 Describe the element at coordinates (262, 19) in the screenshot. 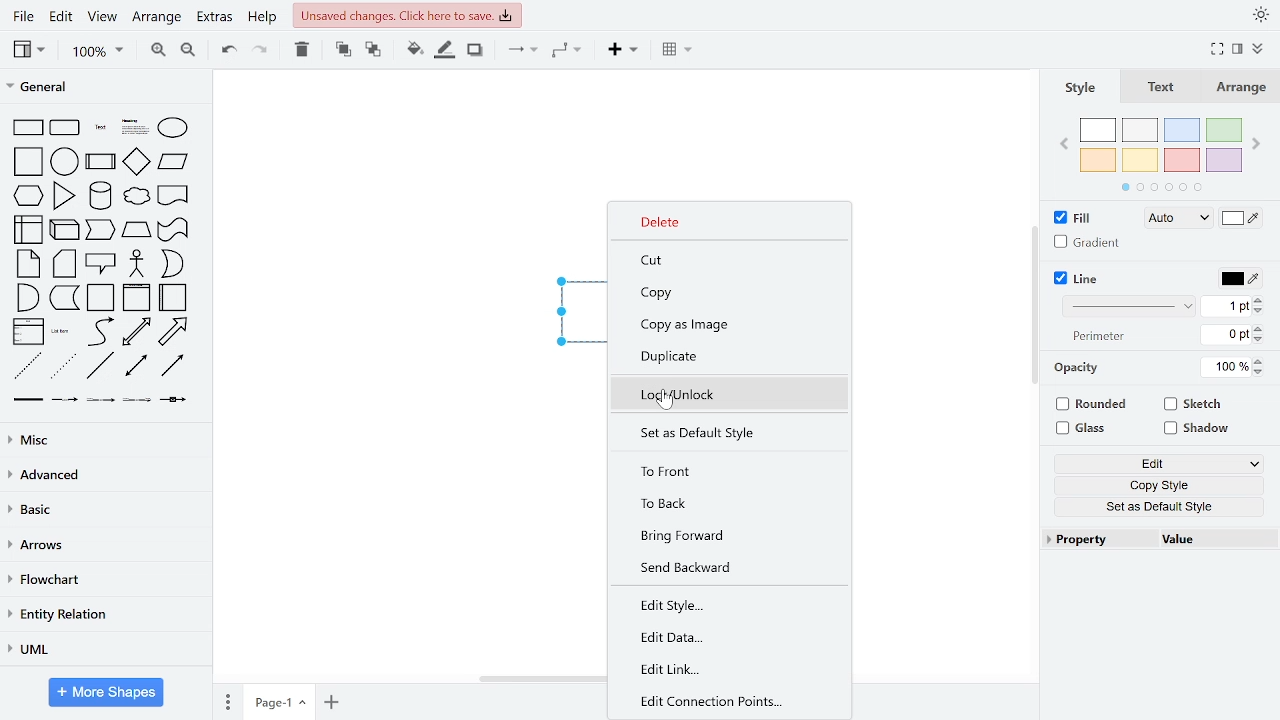

I see `help` at that location.